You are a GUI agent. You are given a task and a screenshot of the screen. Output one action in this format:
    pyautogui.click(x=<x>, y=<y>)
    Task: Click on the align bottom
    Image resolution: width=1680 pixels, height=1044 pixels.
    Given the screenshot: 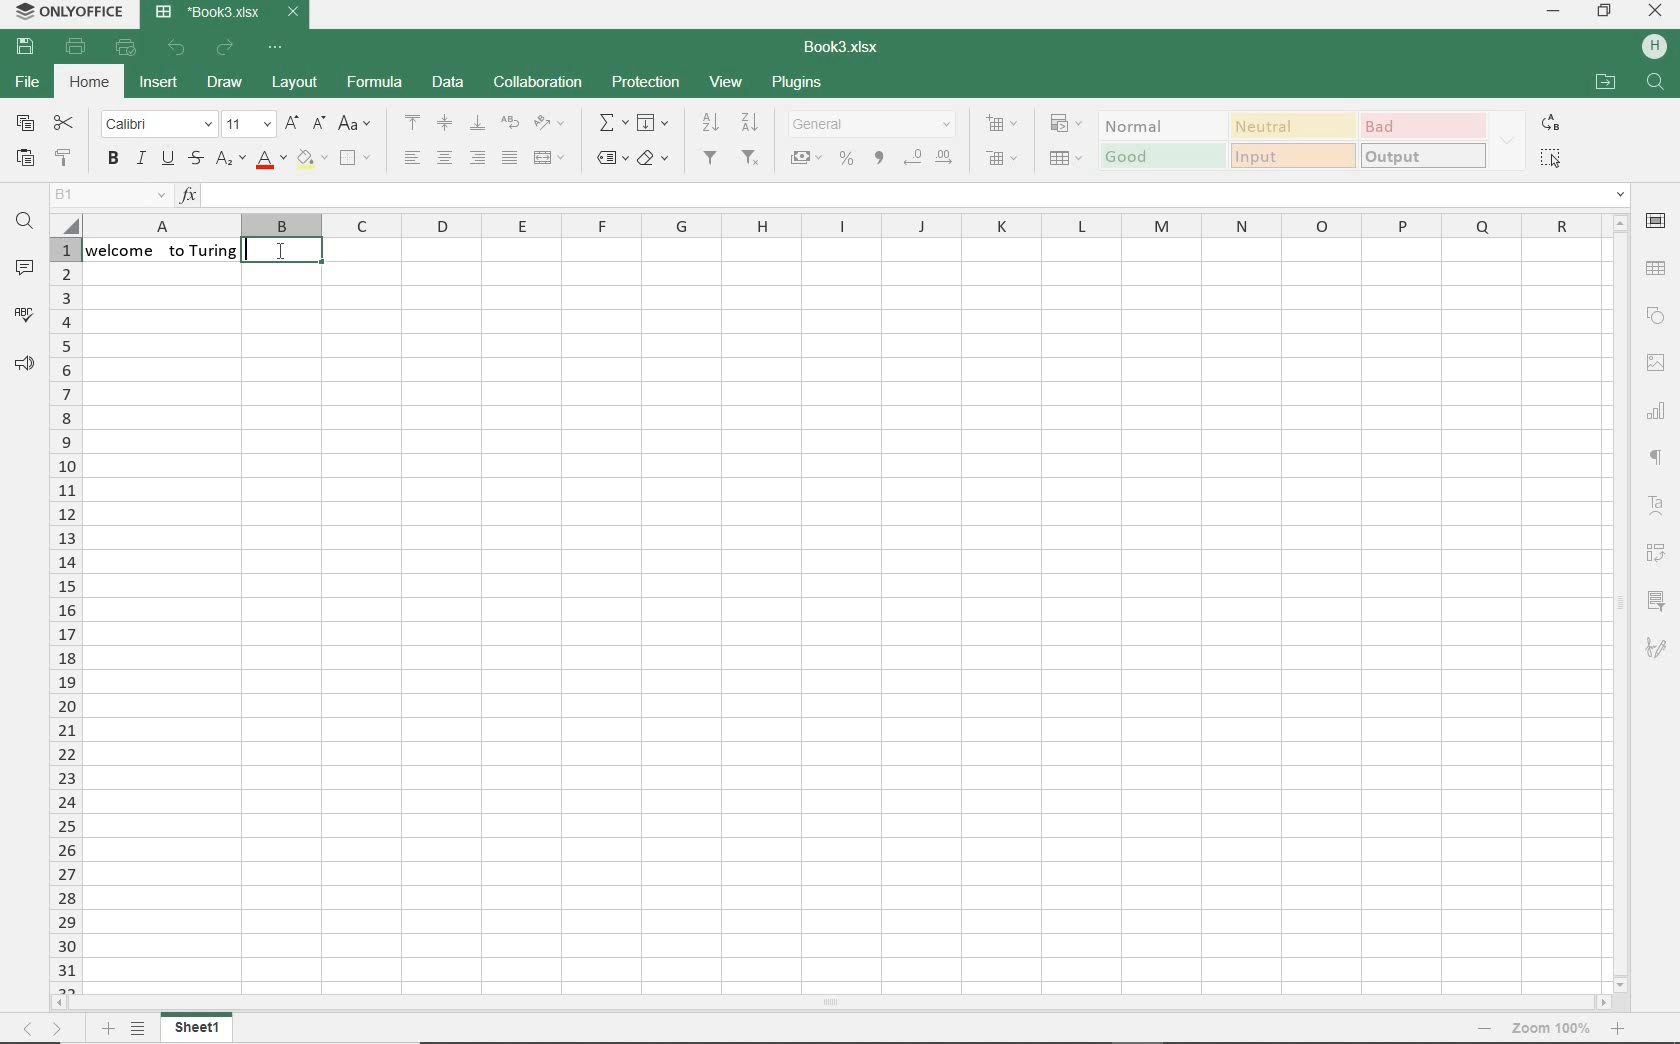 What is the action you would take?
    pyautogui.click(x=476, y=122)
    